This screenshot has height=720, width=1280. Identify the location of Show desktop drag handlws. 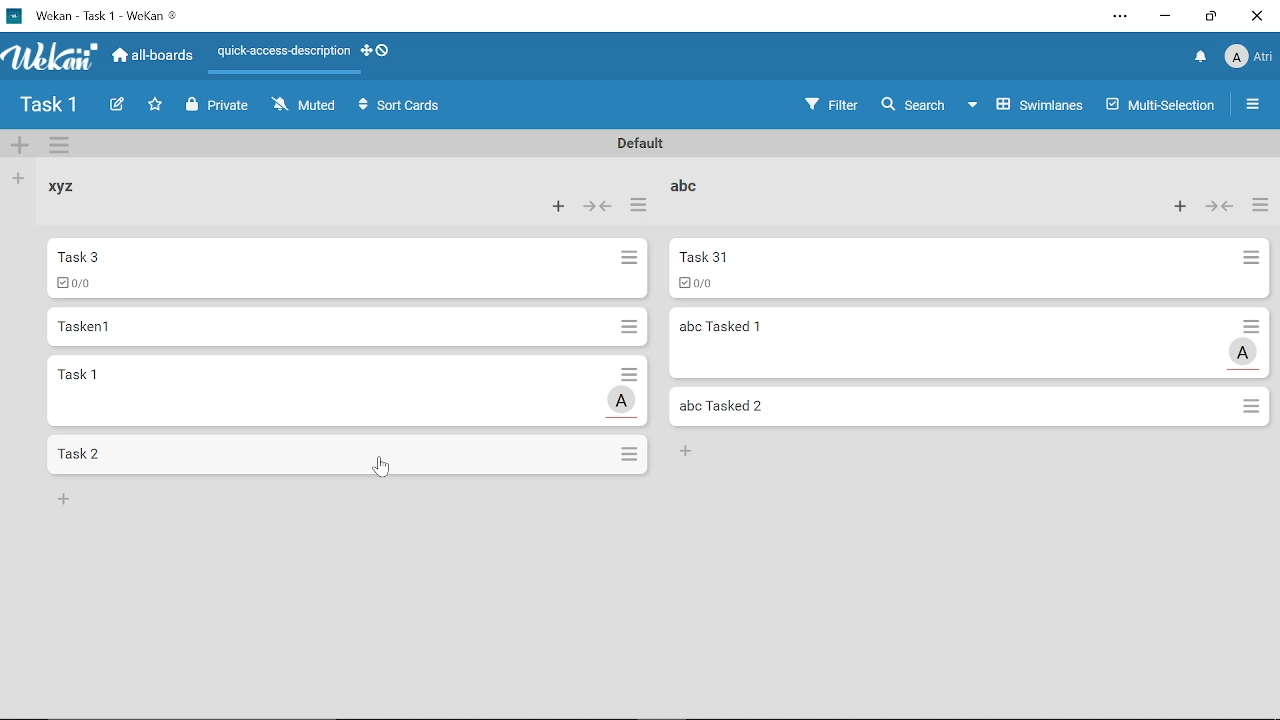
(383, 50).